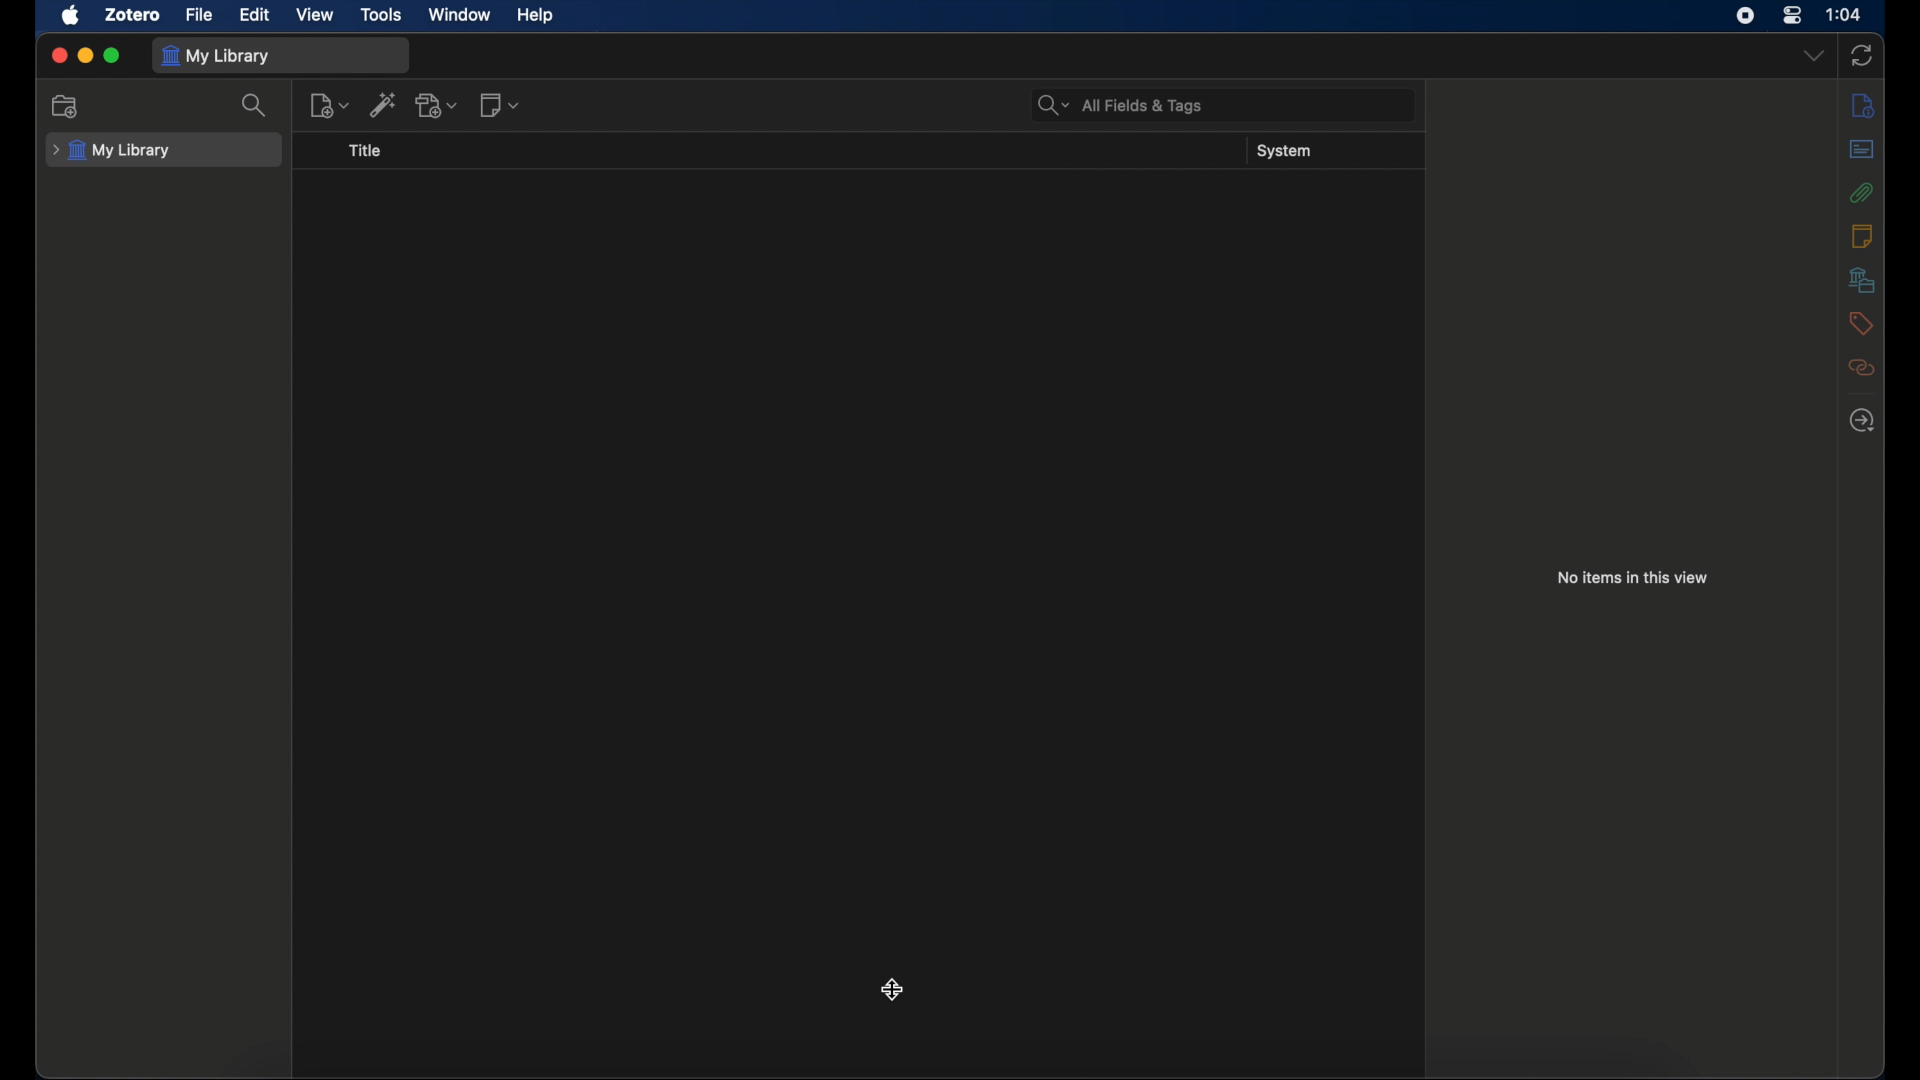 The image size is (1920, 1080). I want to click on title, so click(364, 151).